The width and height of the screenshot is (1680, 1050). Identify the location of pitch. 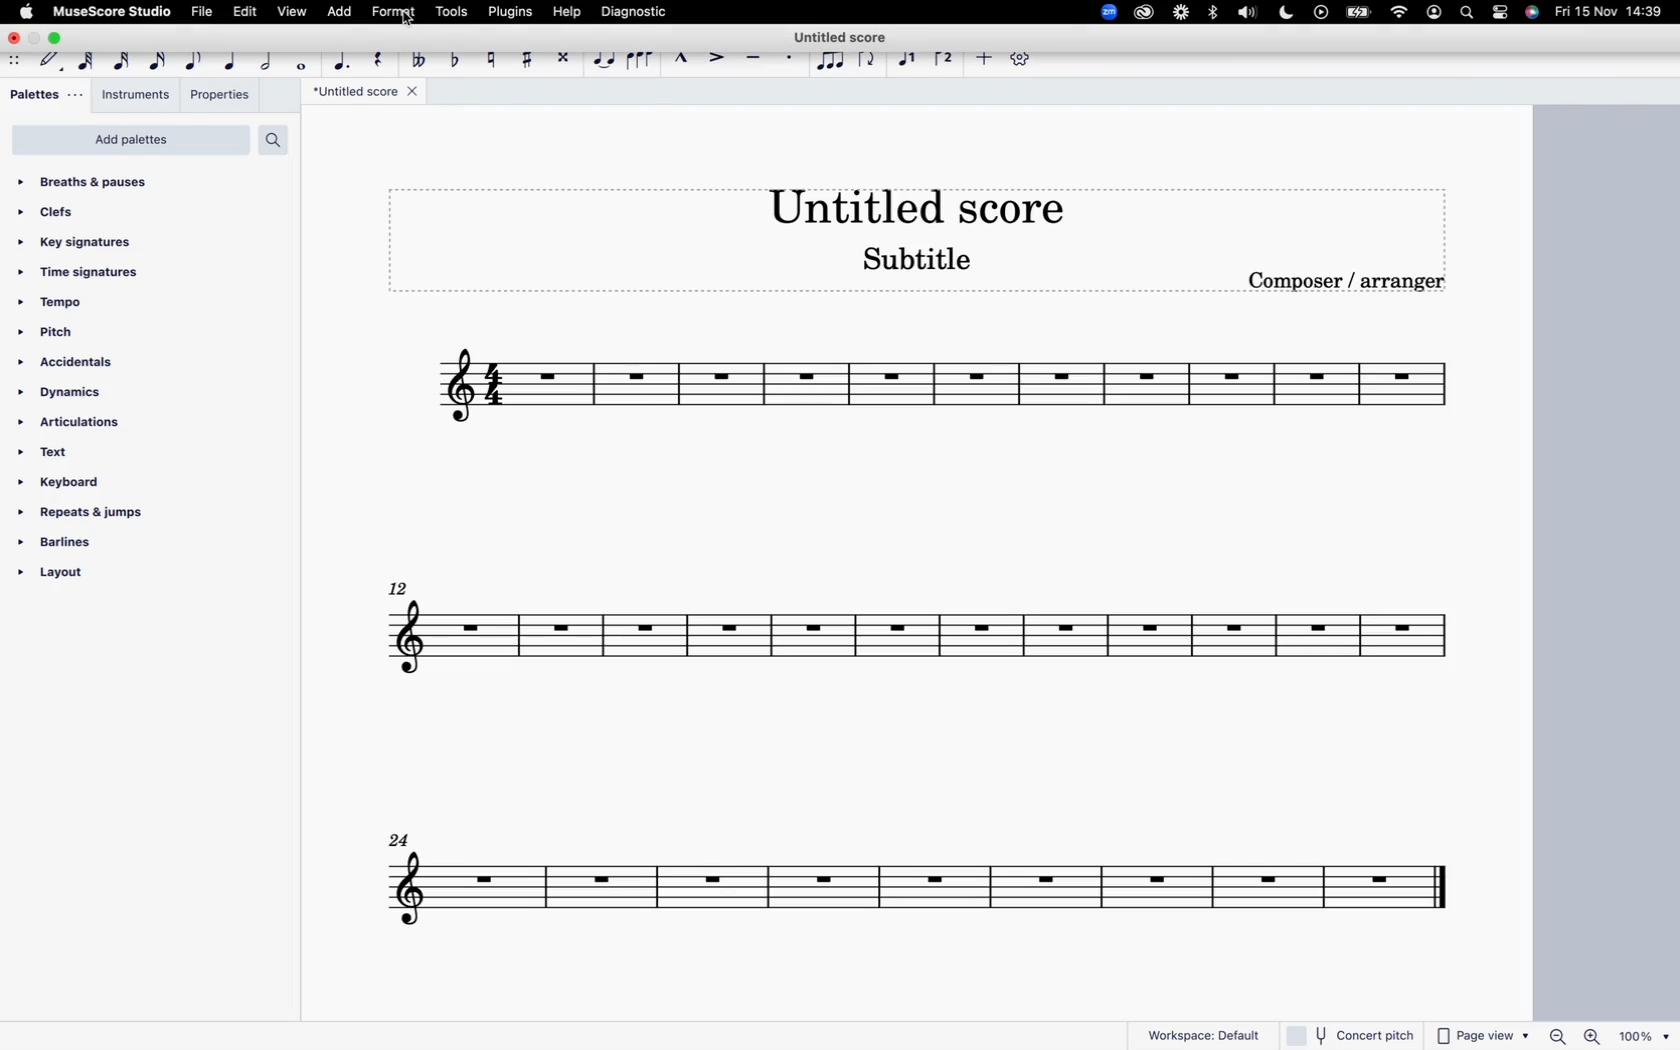
(71, 334).